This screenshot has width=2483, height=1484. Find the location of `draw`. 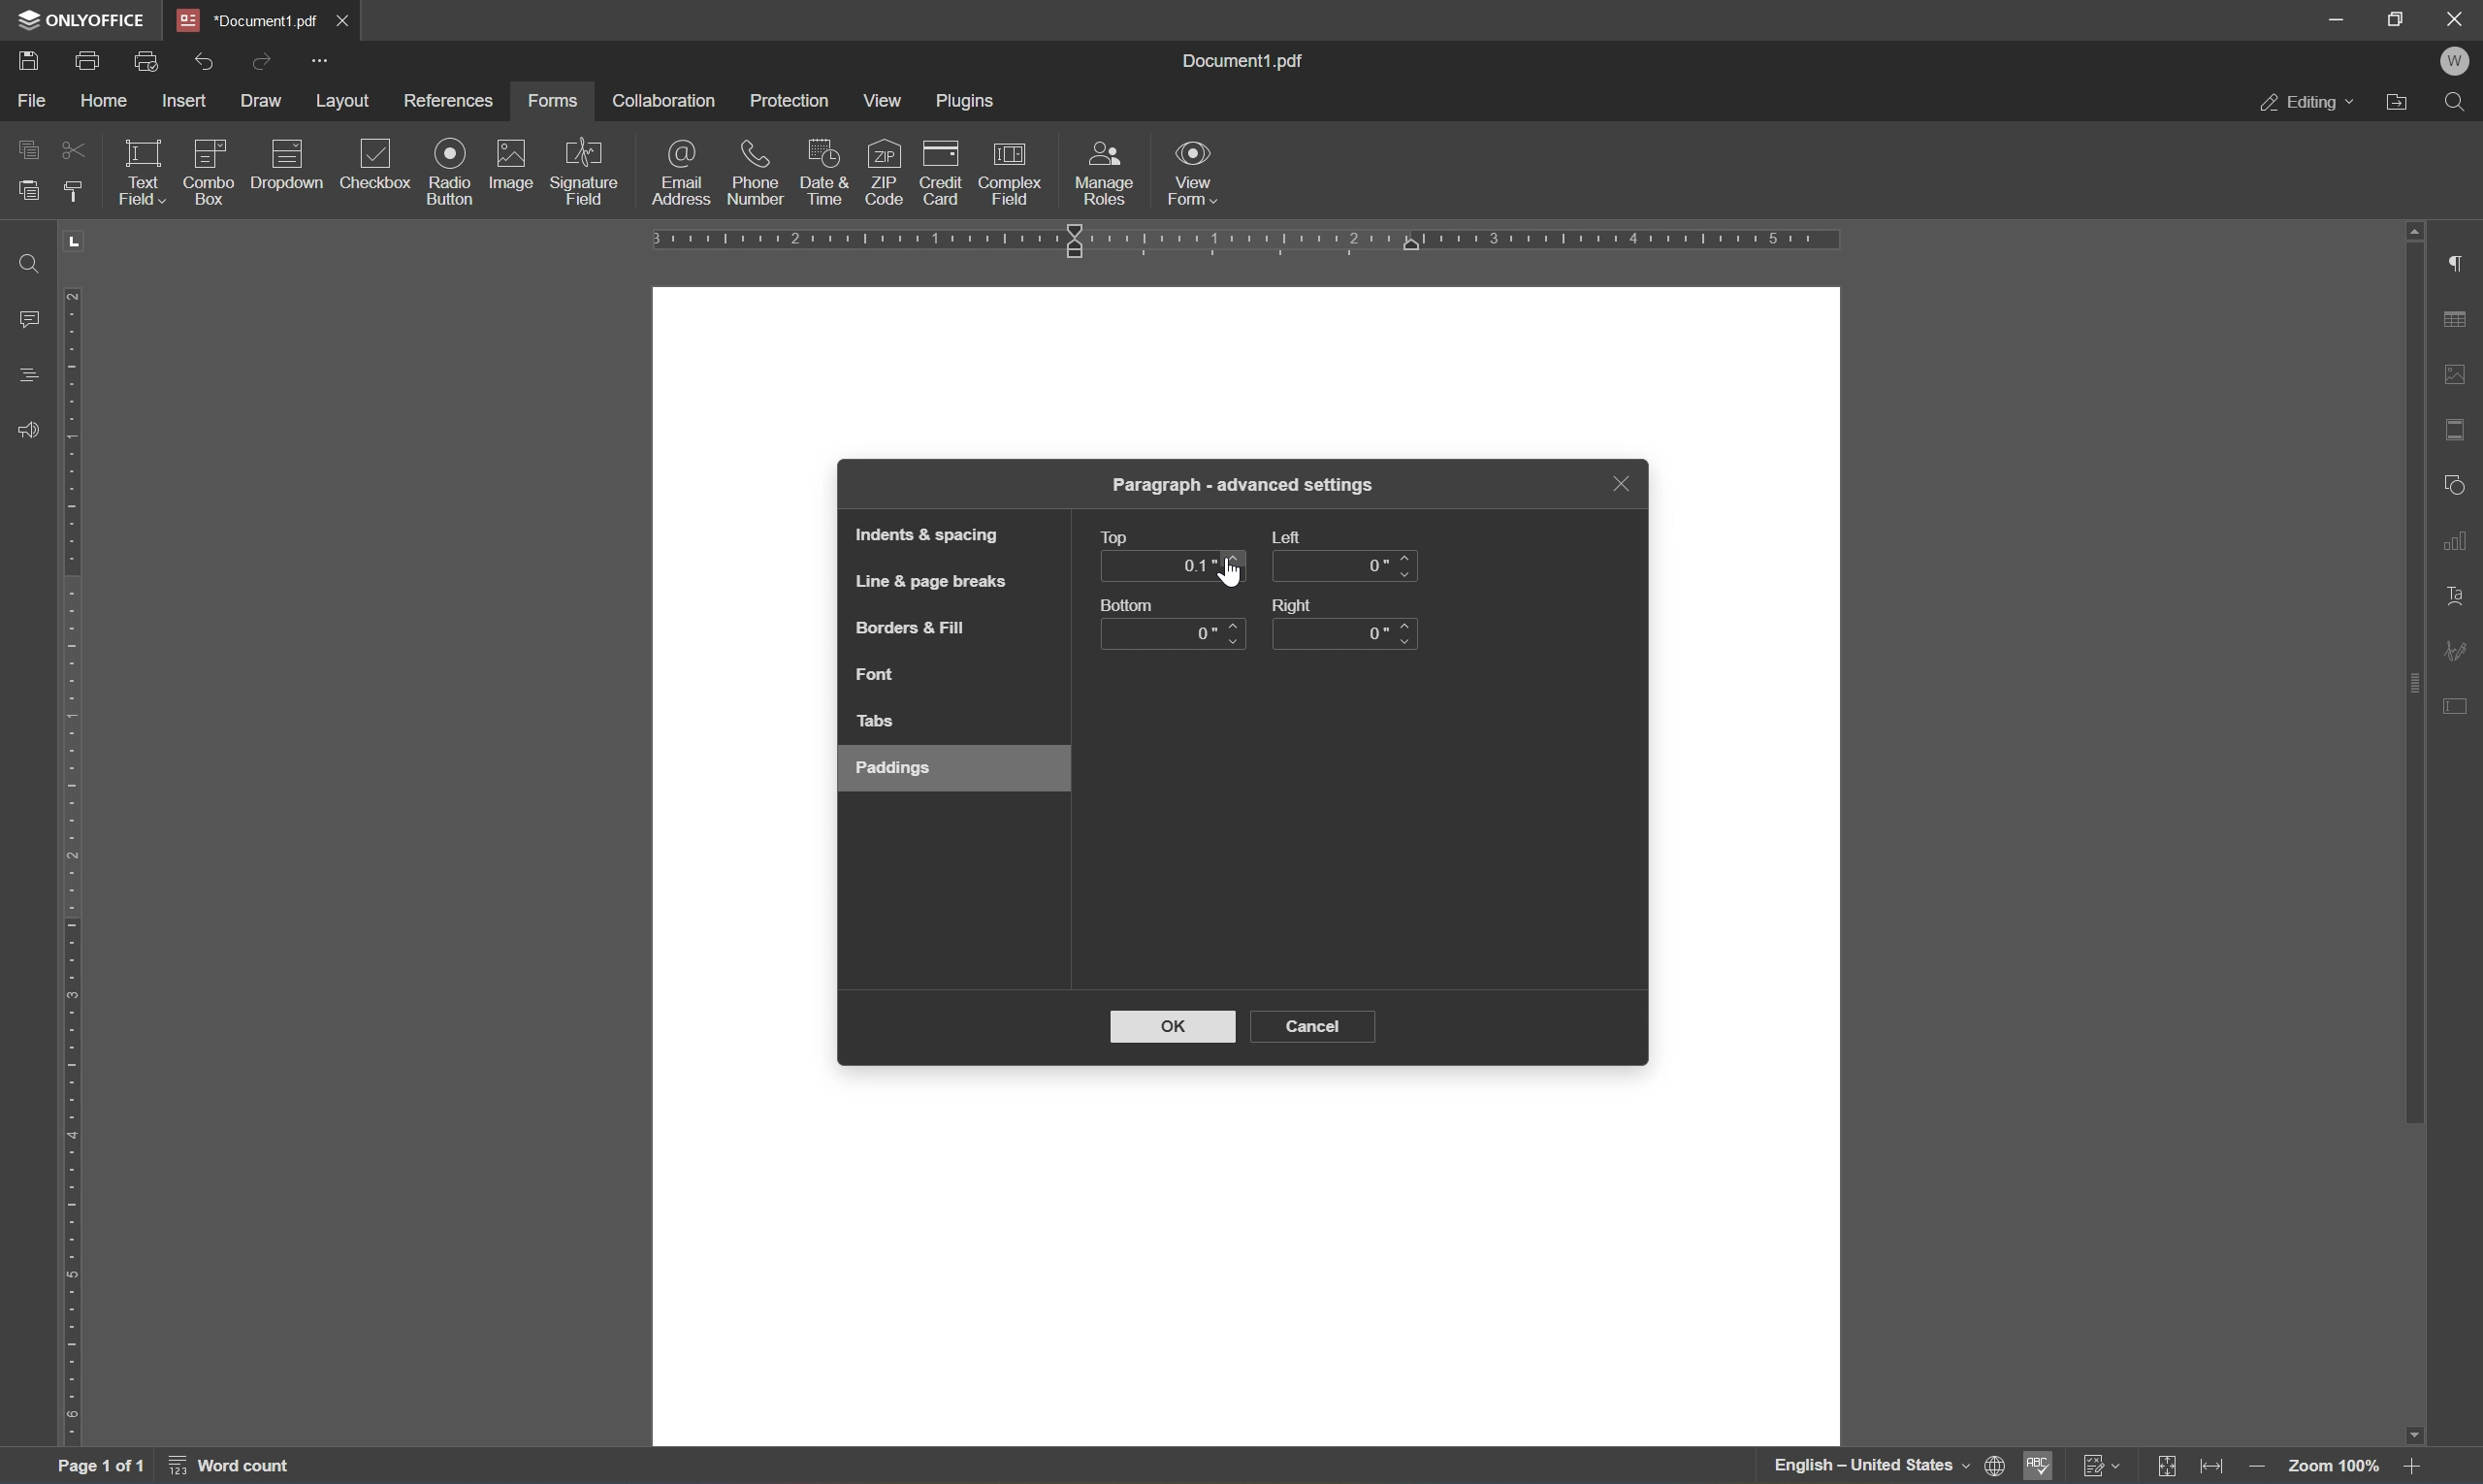

draw is located at coordinates (264, 101).